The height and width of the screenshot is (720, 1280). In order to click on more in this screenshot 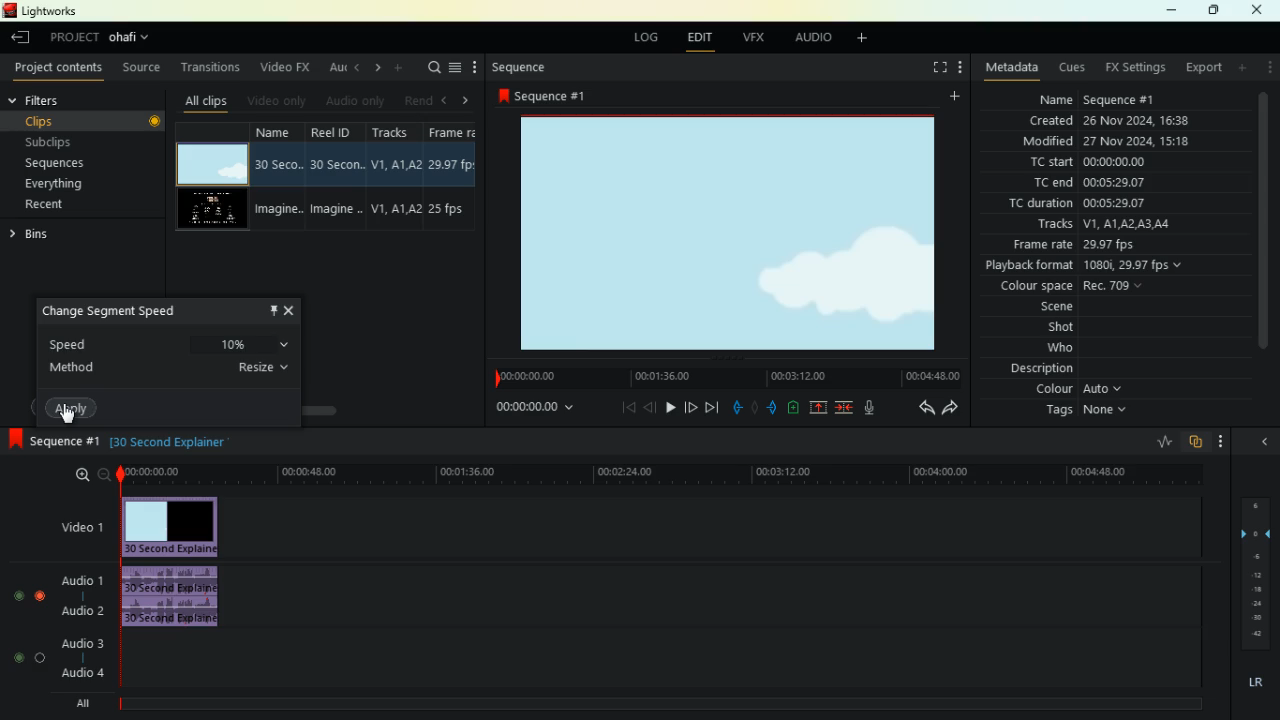, I will do `click(1221, 441)`.